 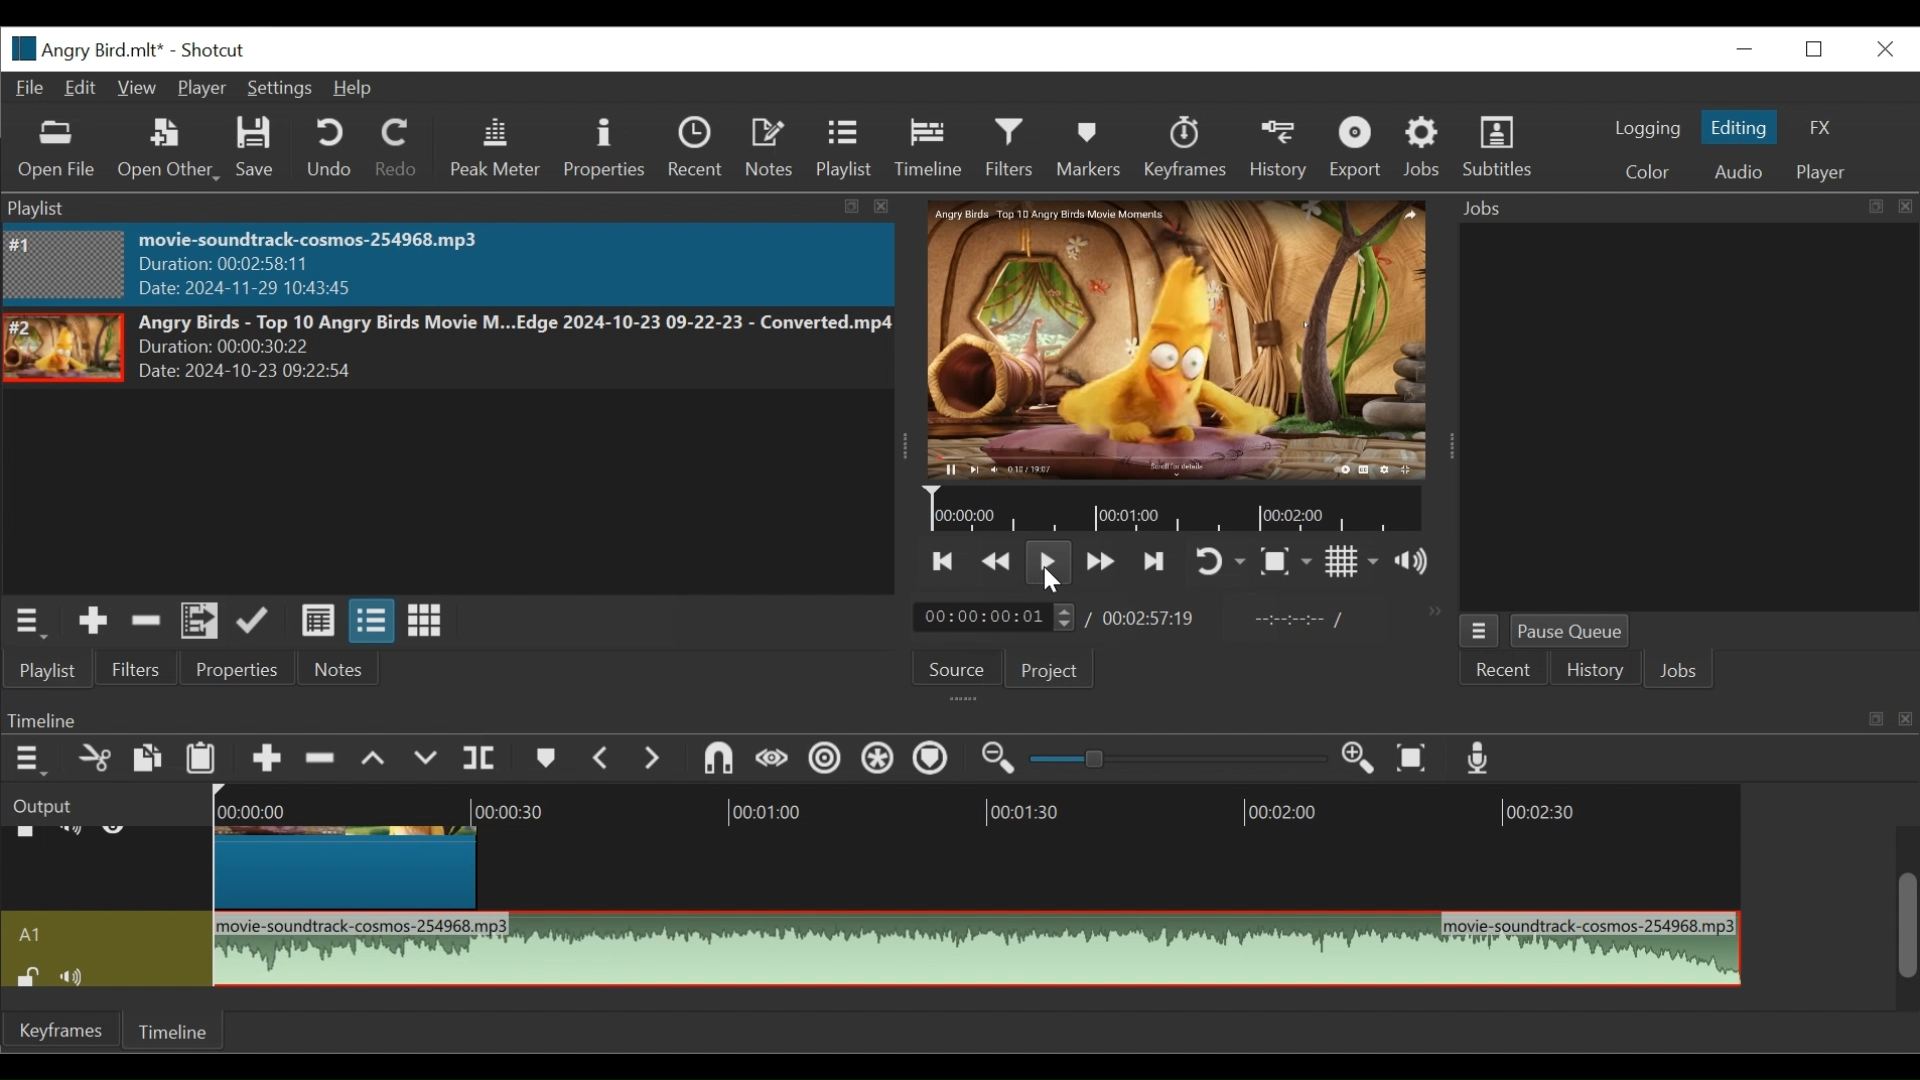 What do you see at coordinates (202, 758) in the screenshot?
I see `Paste` at bounding box center [202, 758].